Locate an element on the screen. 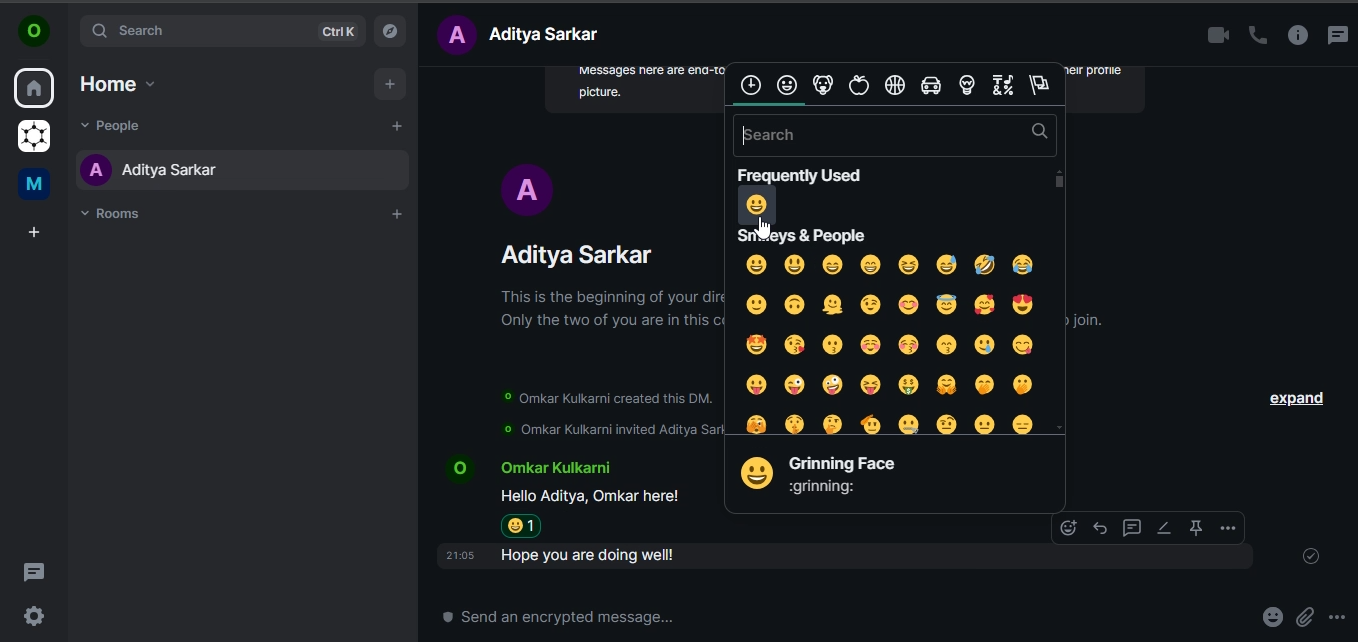 This screenshot has width=1358, height=642. attachments is located at coordinates (1310, 618).